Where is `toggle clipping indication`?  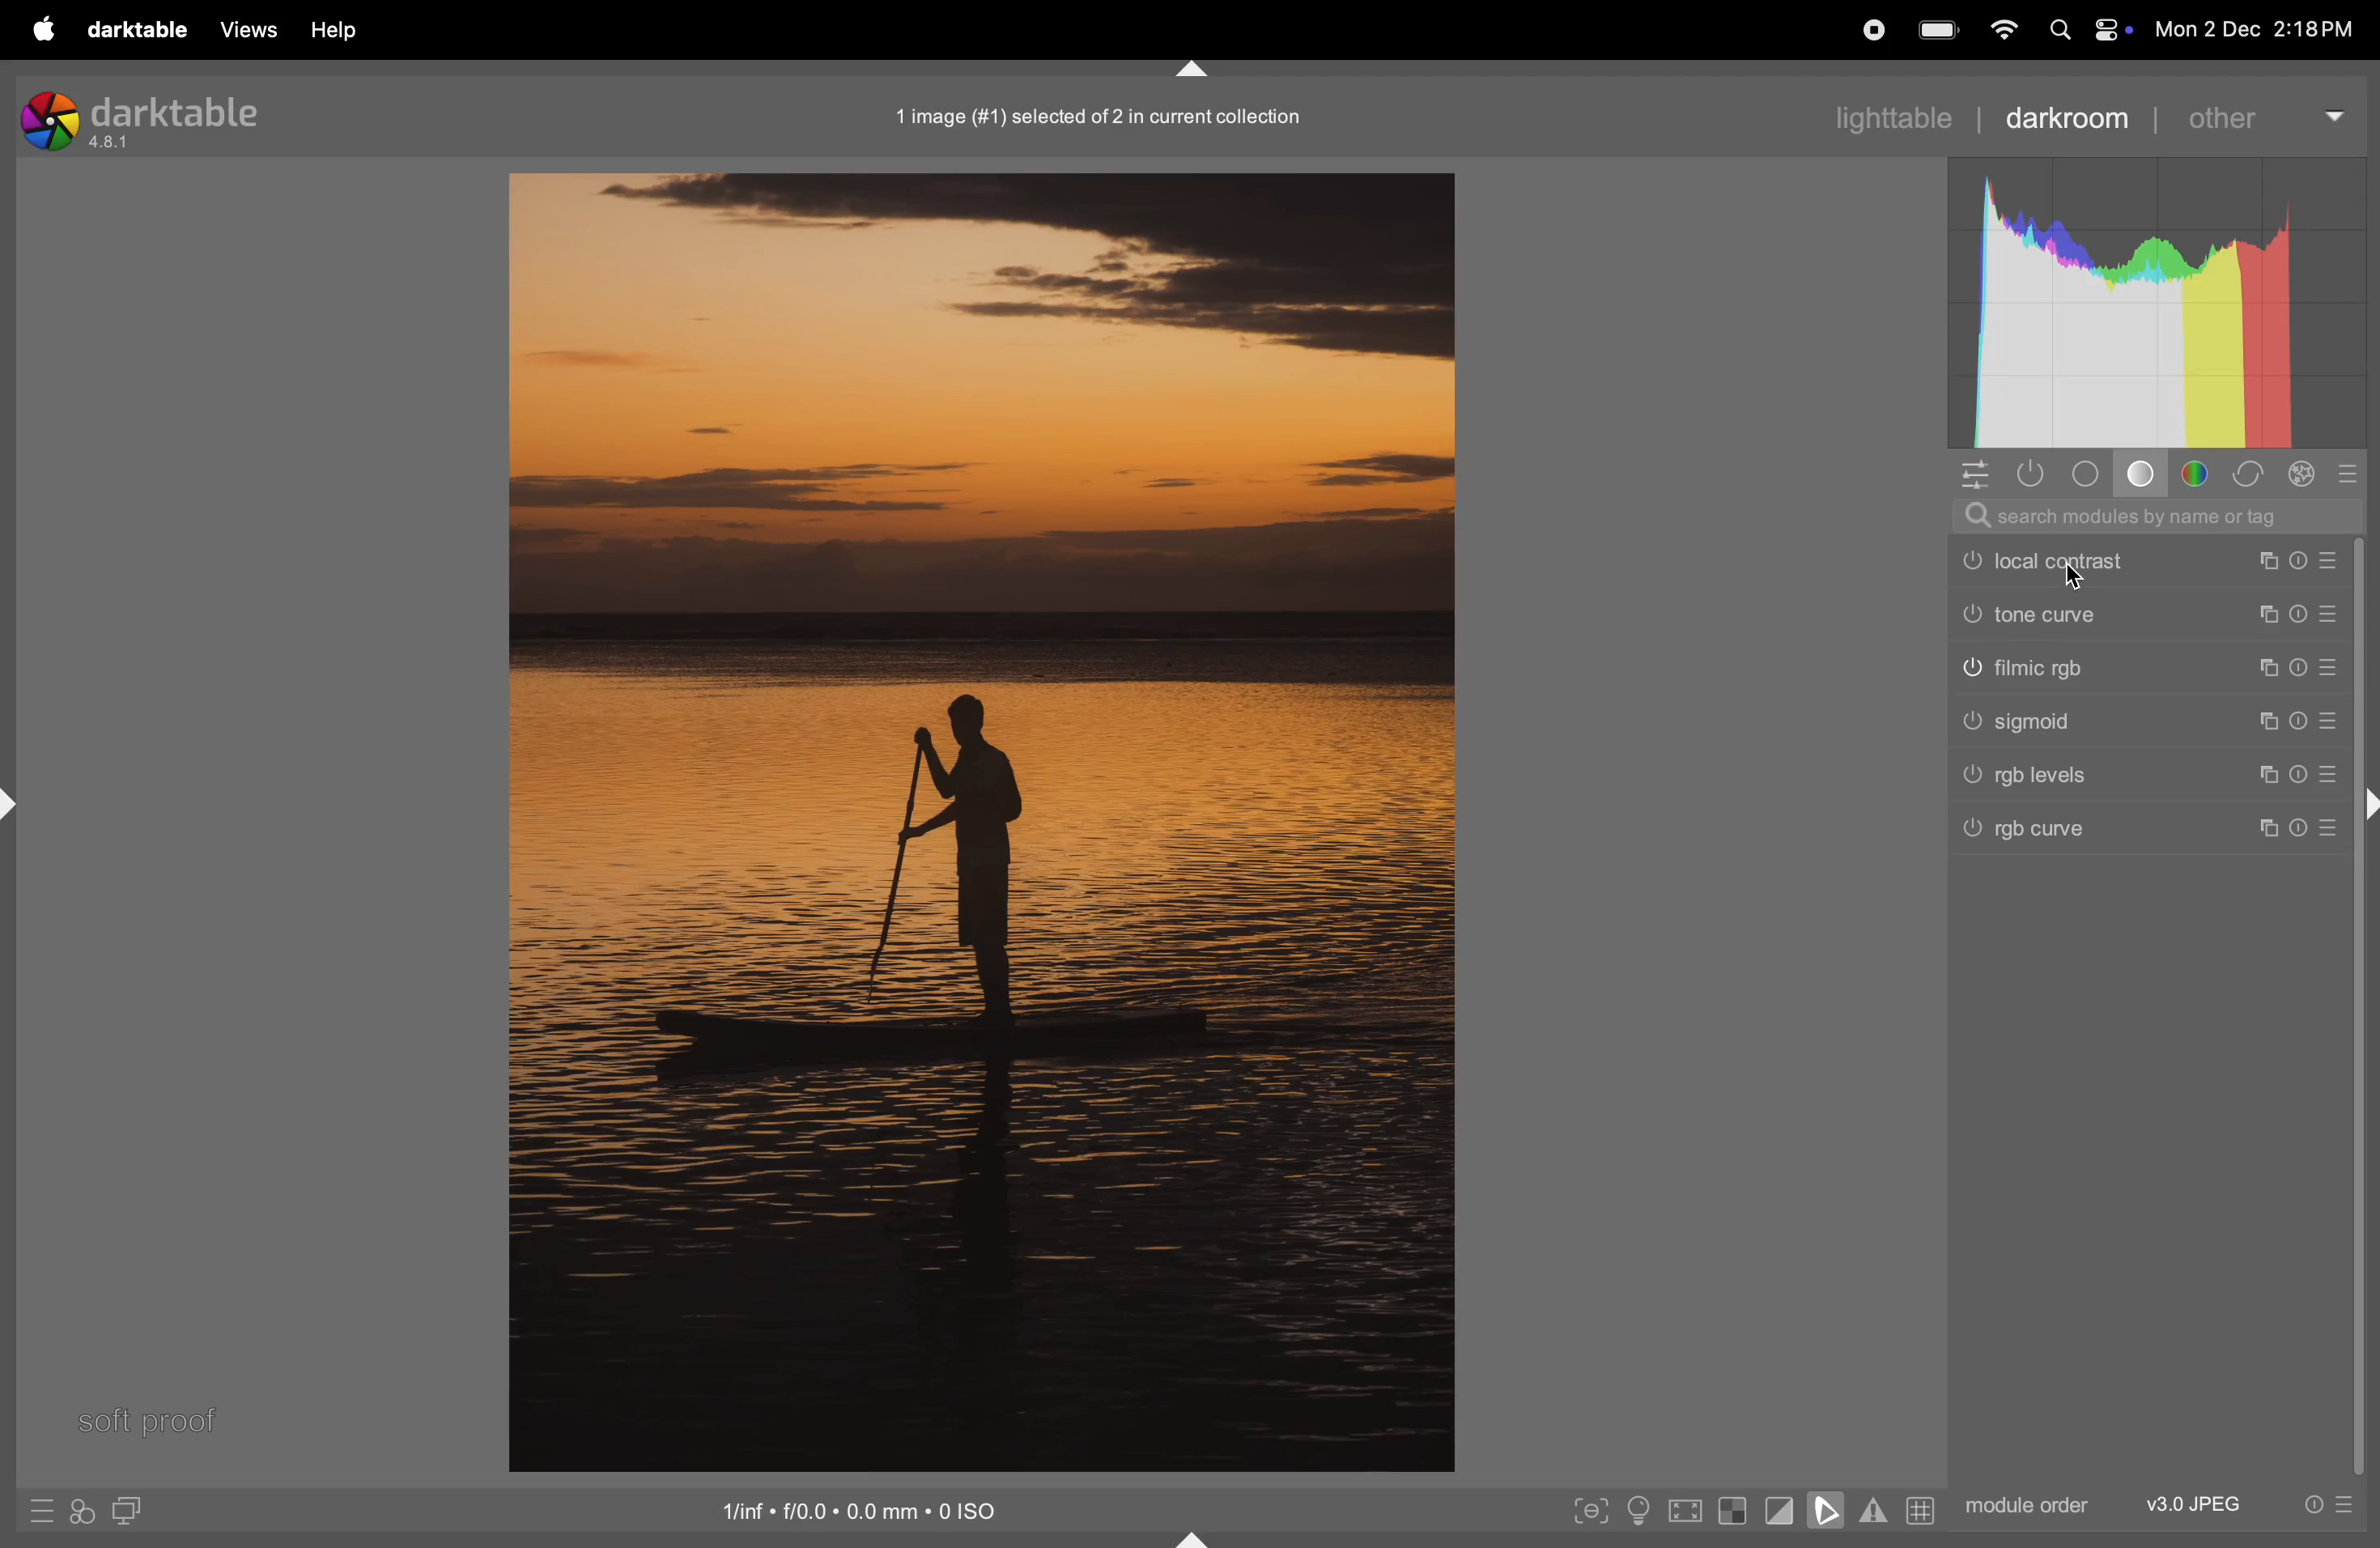 toggle clipping indication is located at coordinates (1780, 1509).